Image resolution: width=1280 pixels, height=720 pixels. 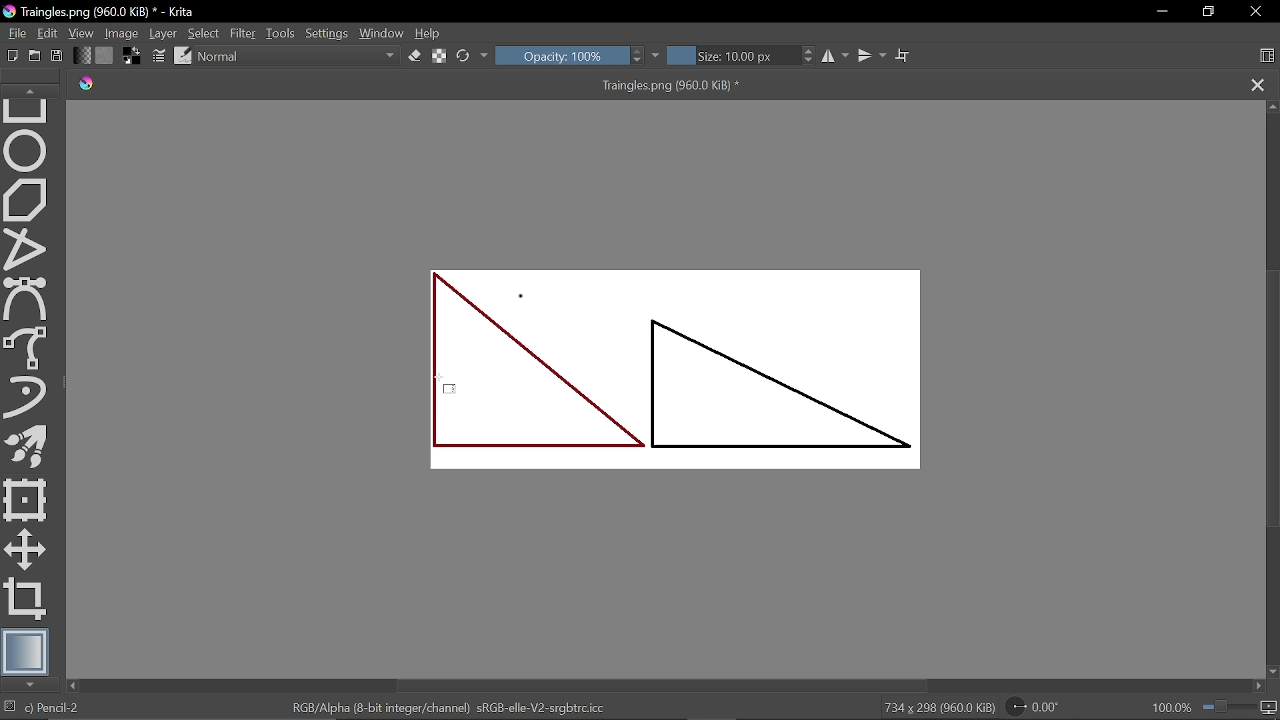 What do you see at coordinates (184, 55) in the screenshot?
I see `edit brush preset` at bounding box center [184, 55].